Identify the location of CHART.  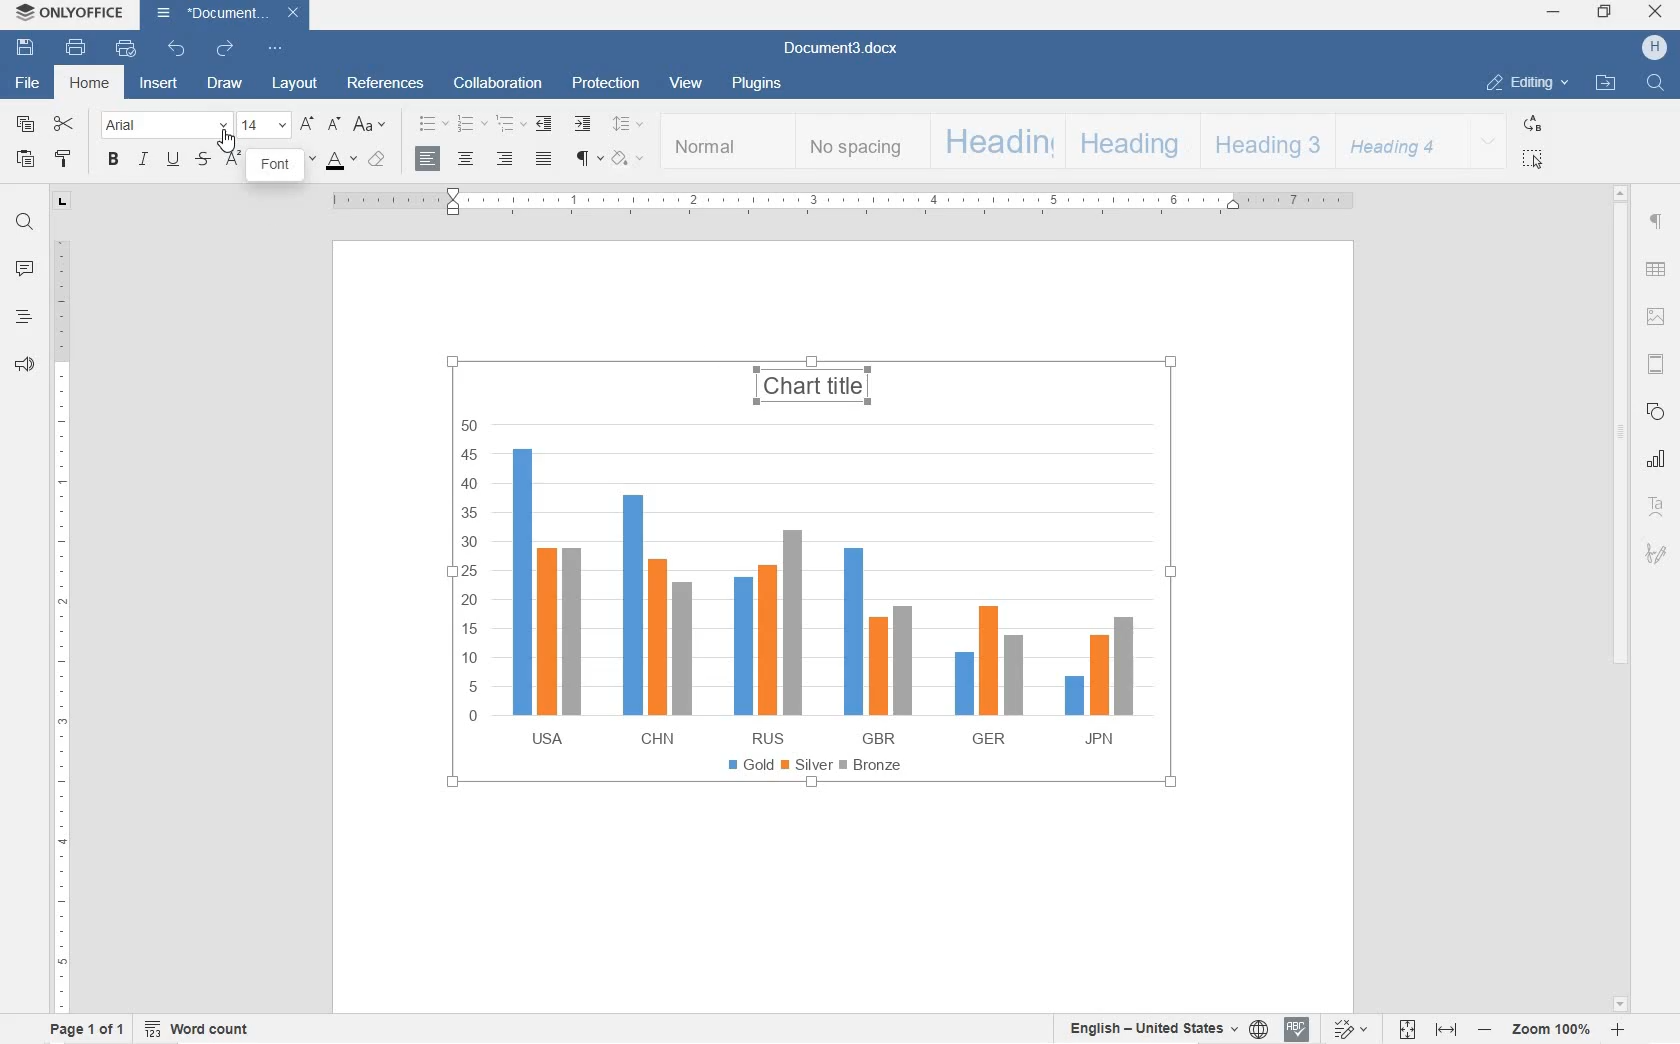
(1654, 459).